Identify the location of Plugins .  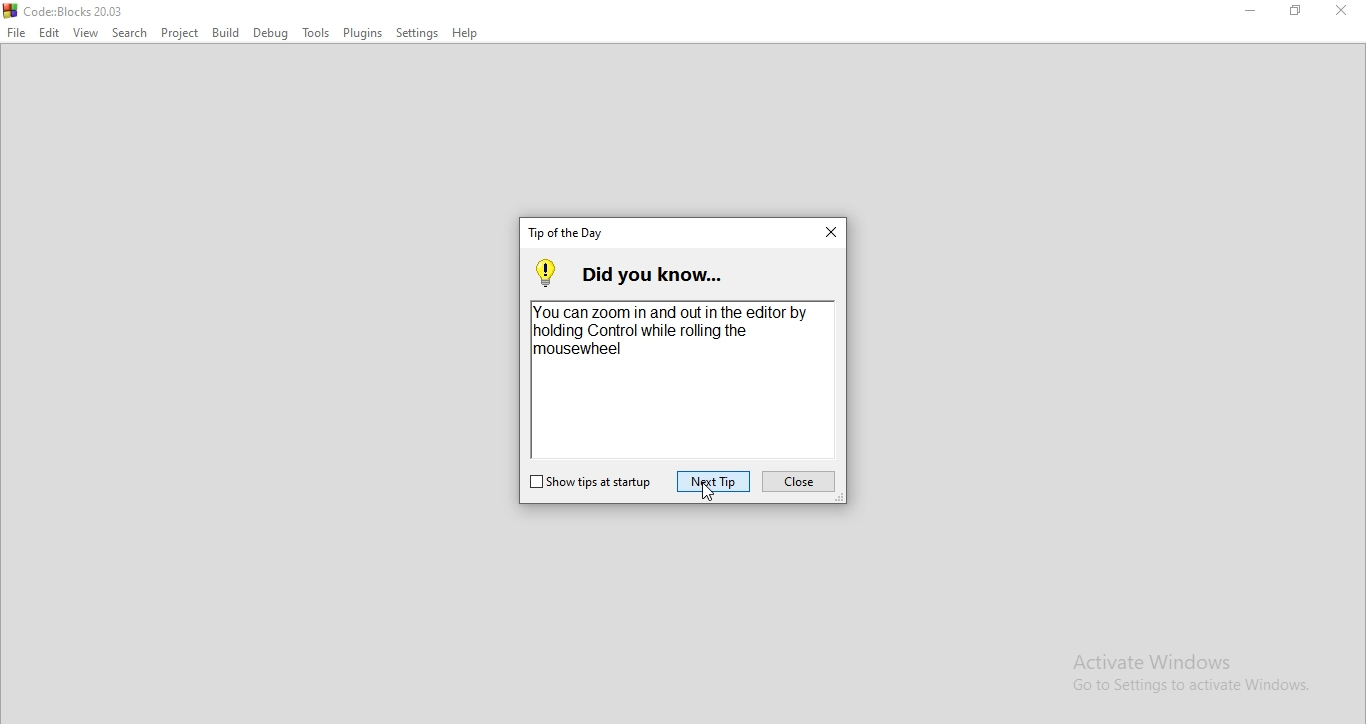
(363, 30).